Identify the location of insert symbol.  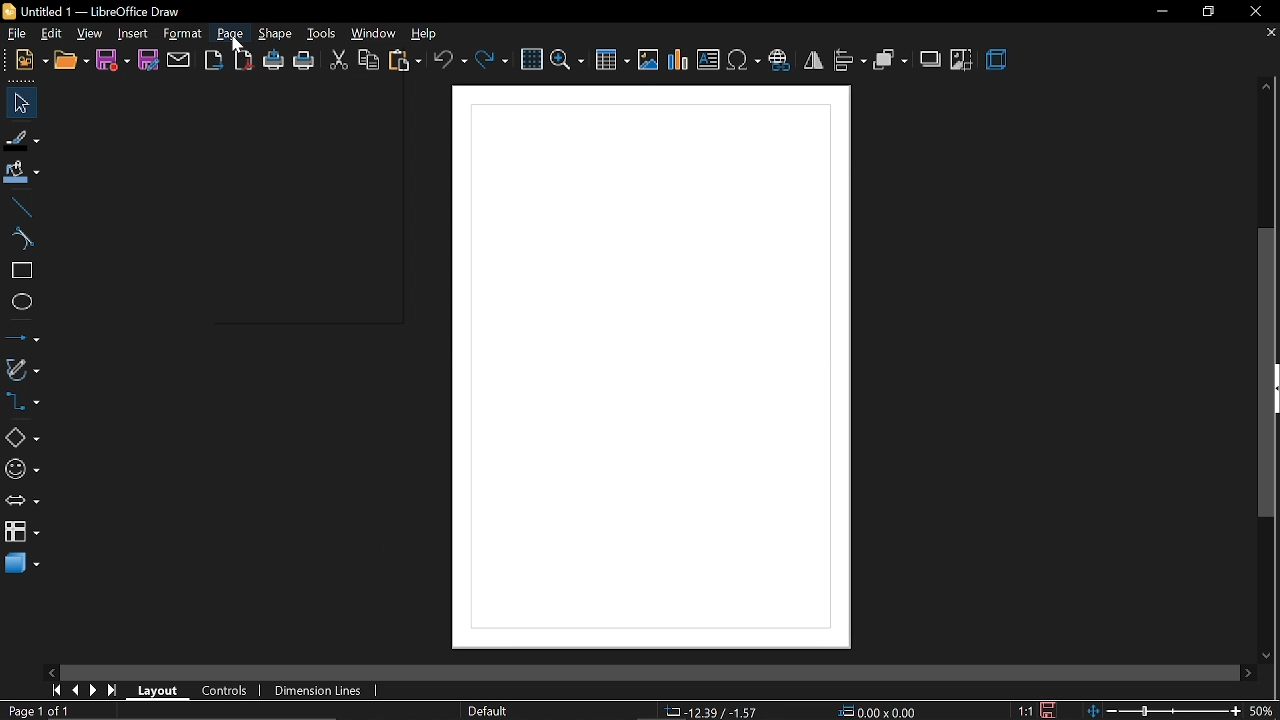
(744, 60).